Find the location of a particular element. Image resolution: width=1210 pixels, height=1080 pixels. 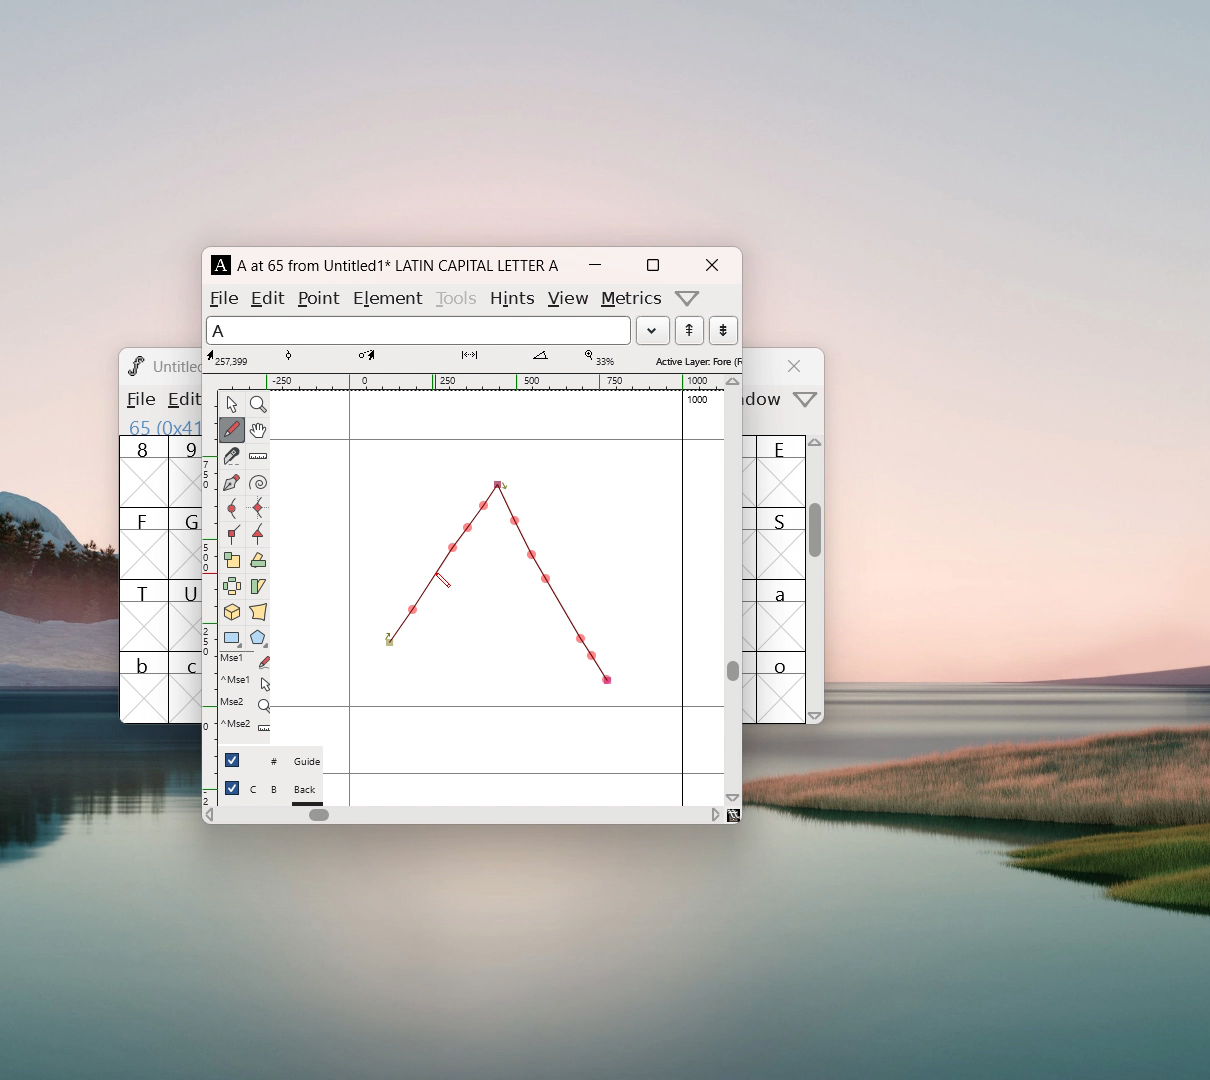

add a point then drag out its conttrol points is located at coordinates (231, 484).